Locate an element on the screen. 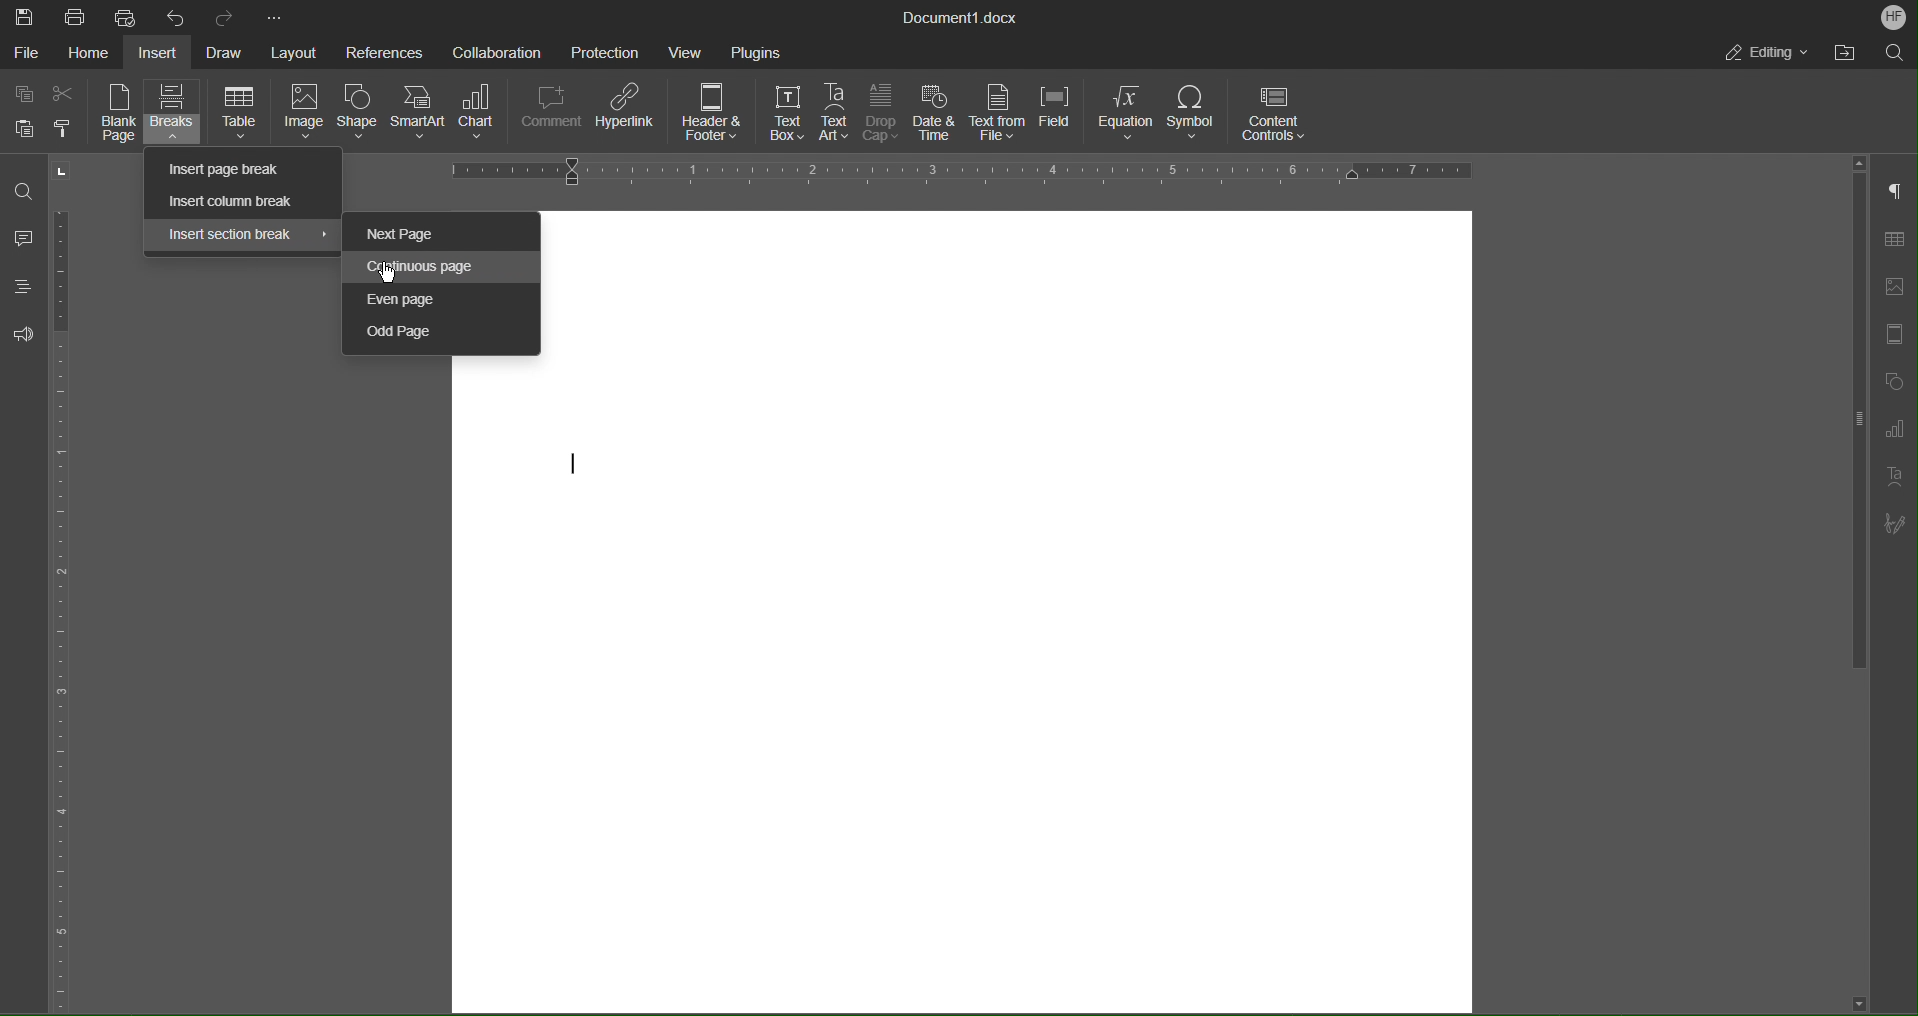  Insert column break is located at coordinates (236, 203).